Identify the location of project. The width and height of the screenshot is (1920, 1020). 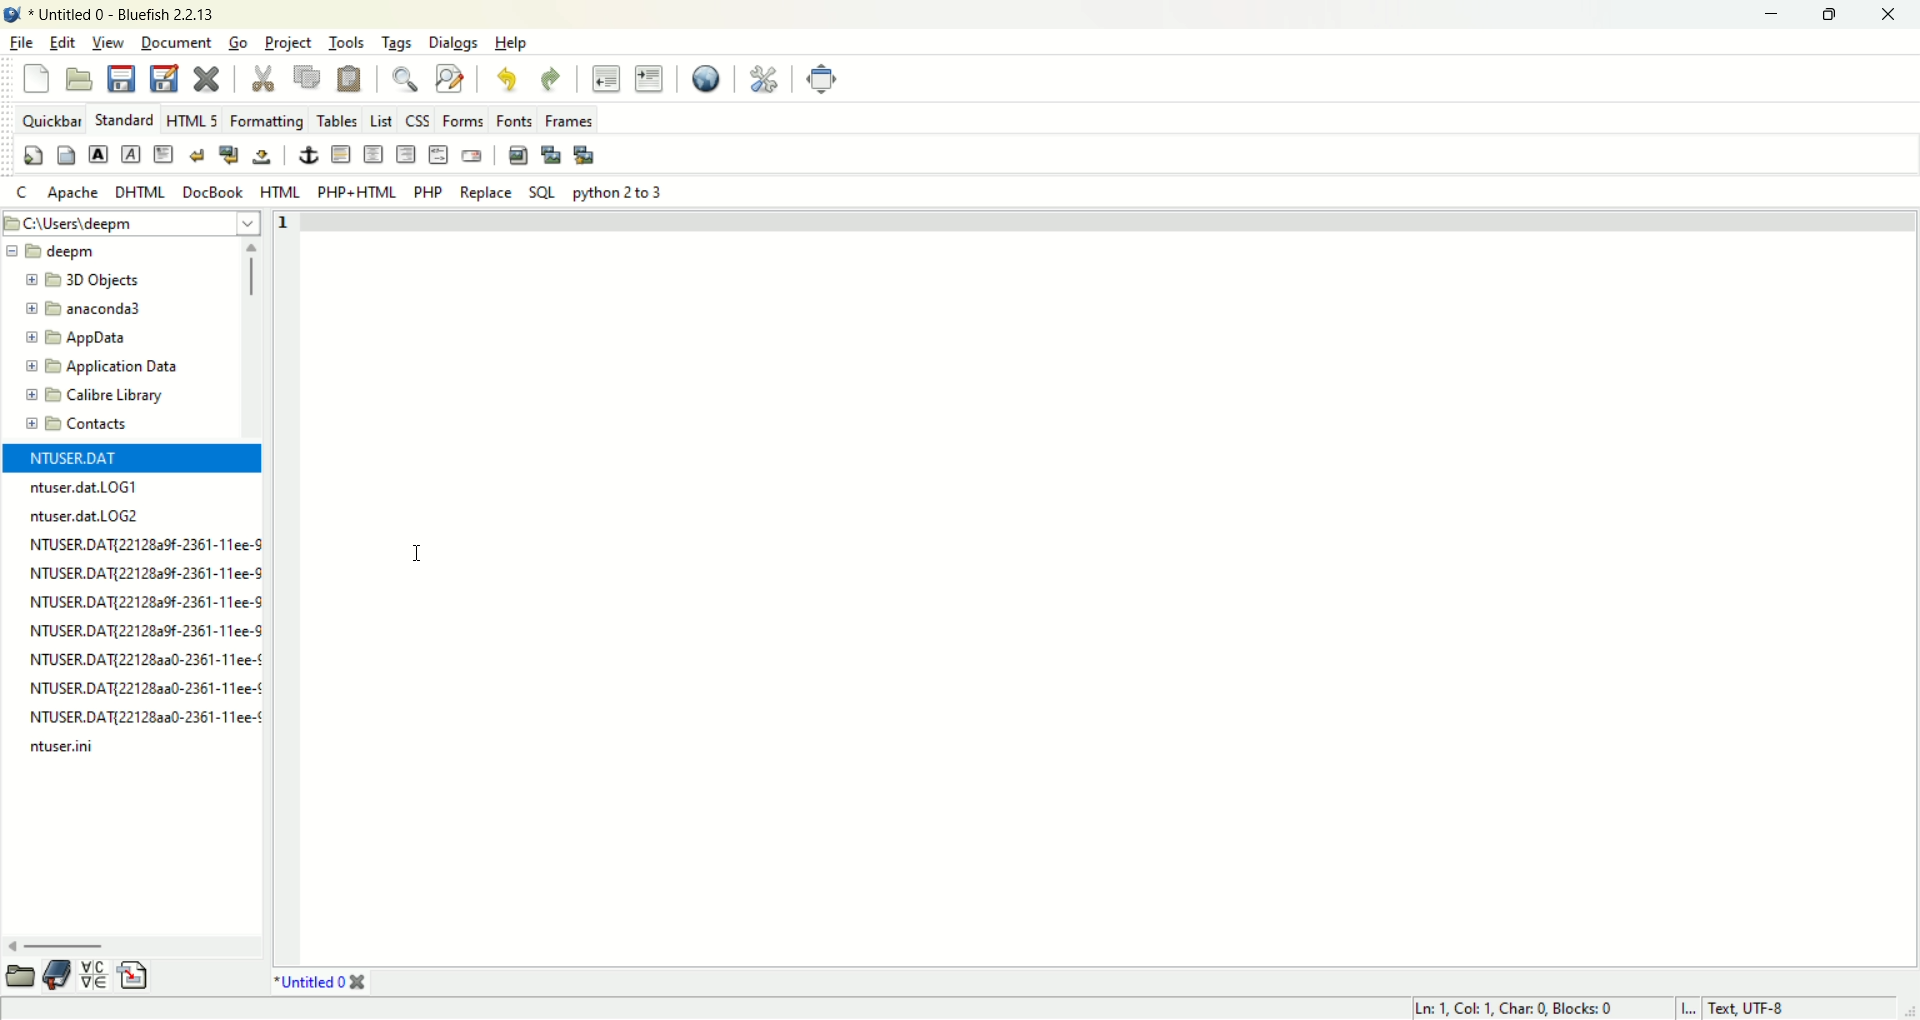
(290, 42).